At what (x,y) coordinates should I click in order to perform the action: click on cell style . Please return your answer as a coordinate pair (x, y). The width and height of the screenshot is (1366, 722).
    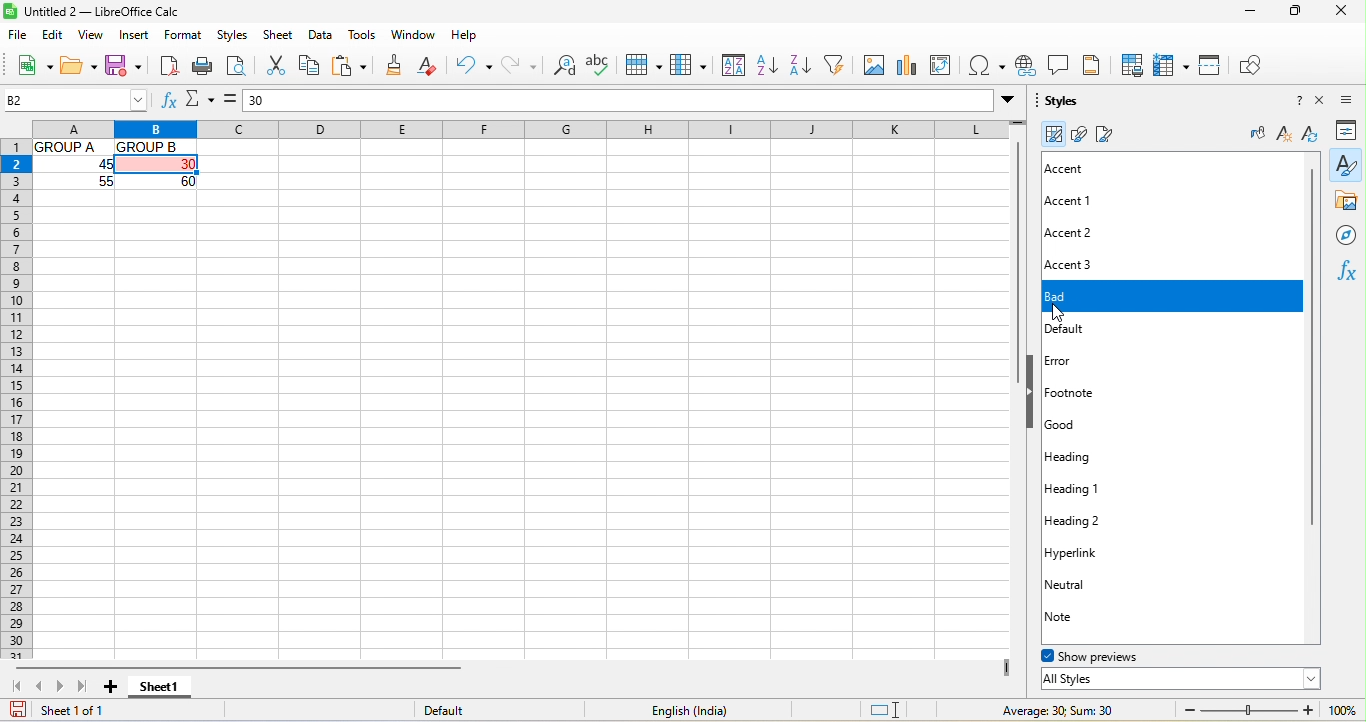
    Looking at the image, I should click on (1053, 134).